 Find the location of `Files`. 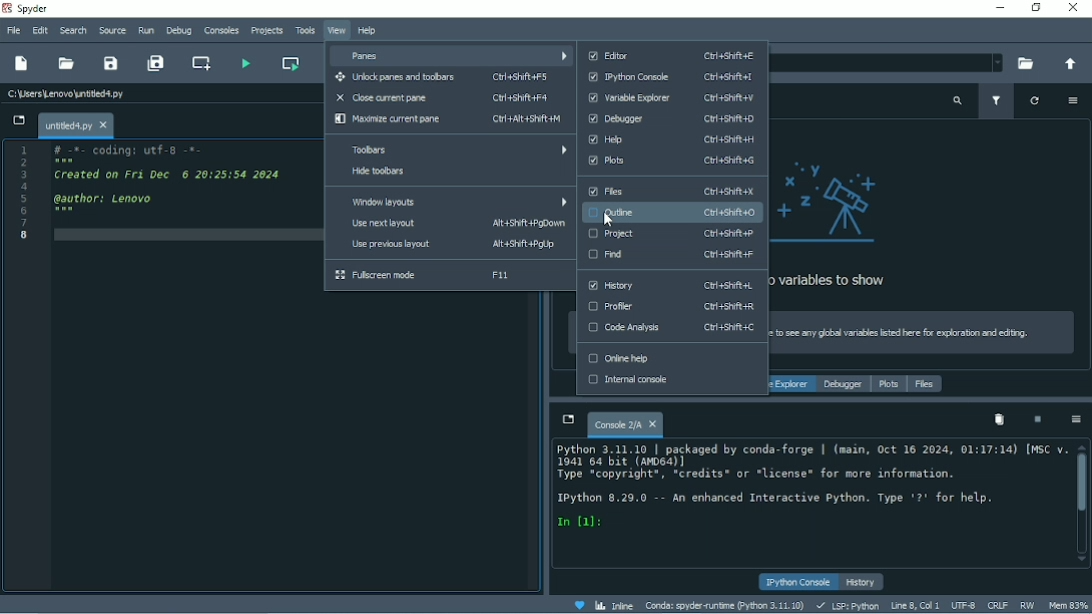

Files is located at coordinates (670, 191).